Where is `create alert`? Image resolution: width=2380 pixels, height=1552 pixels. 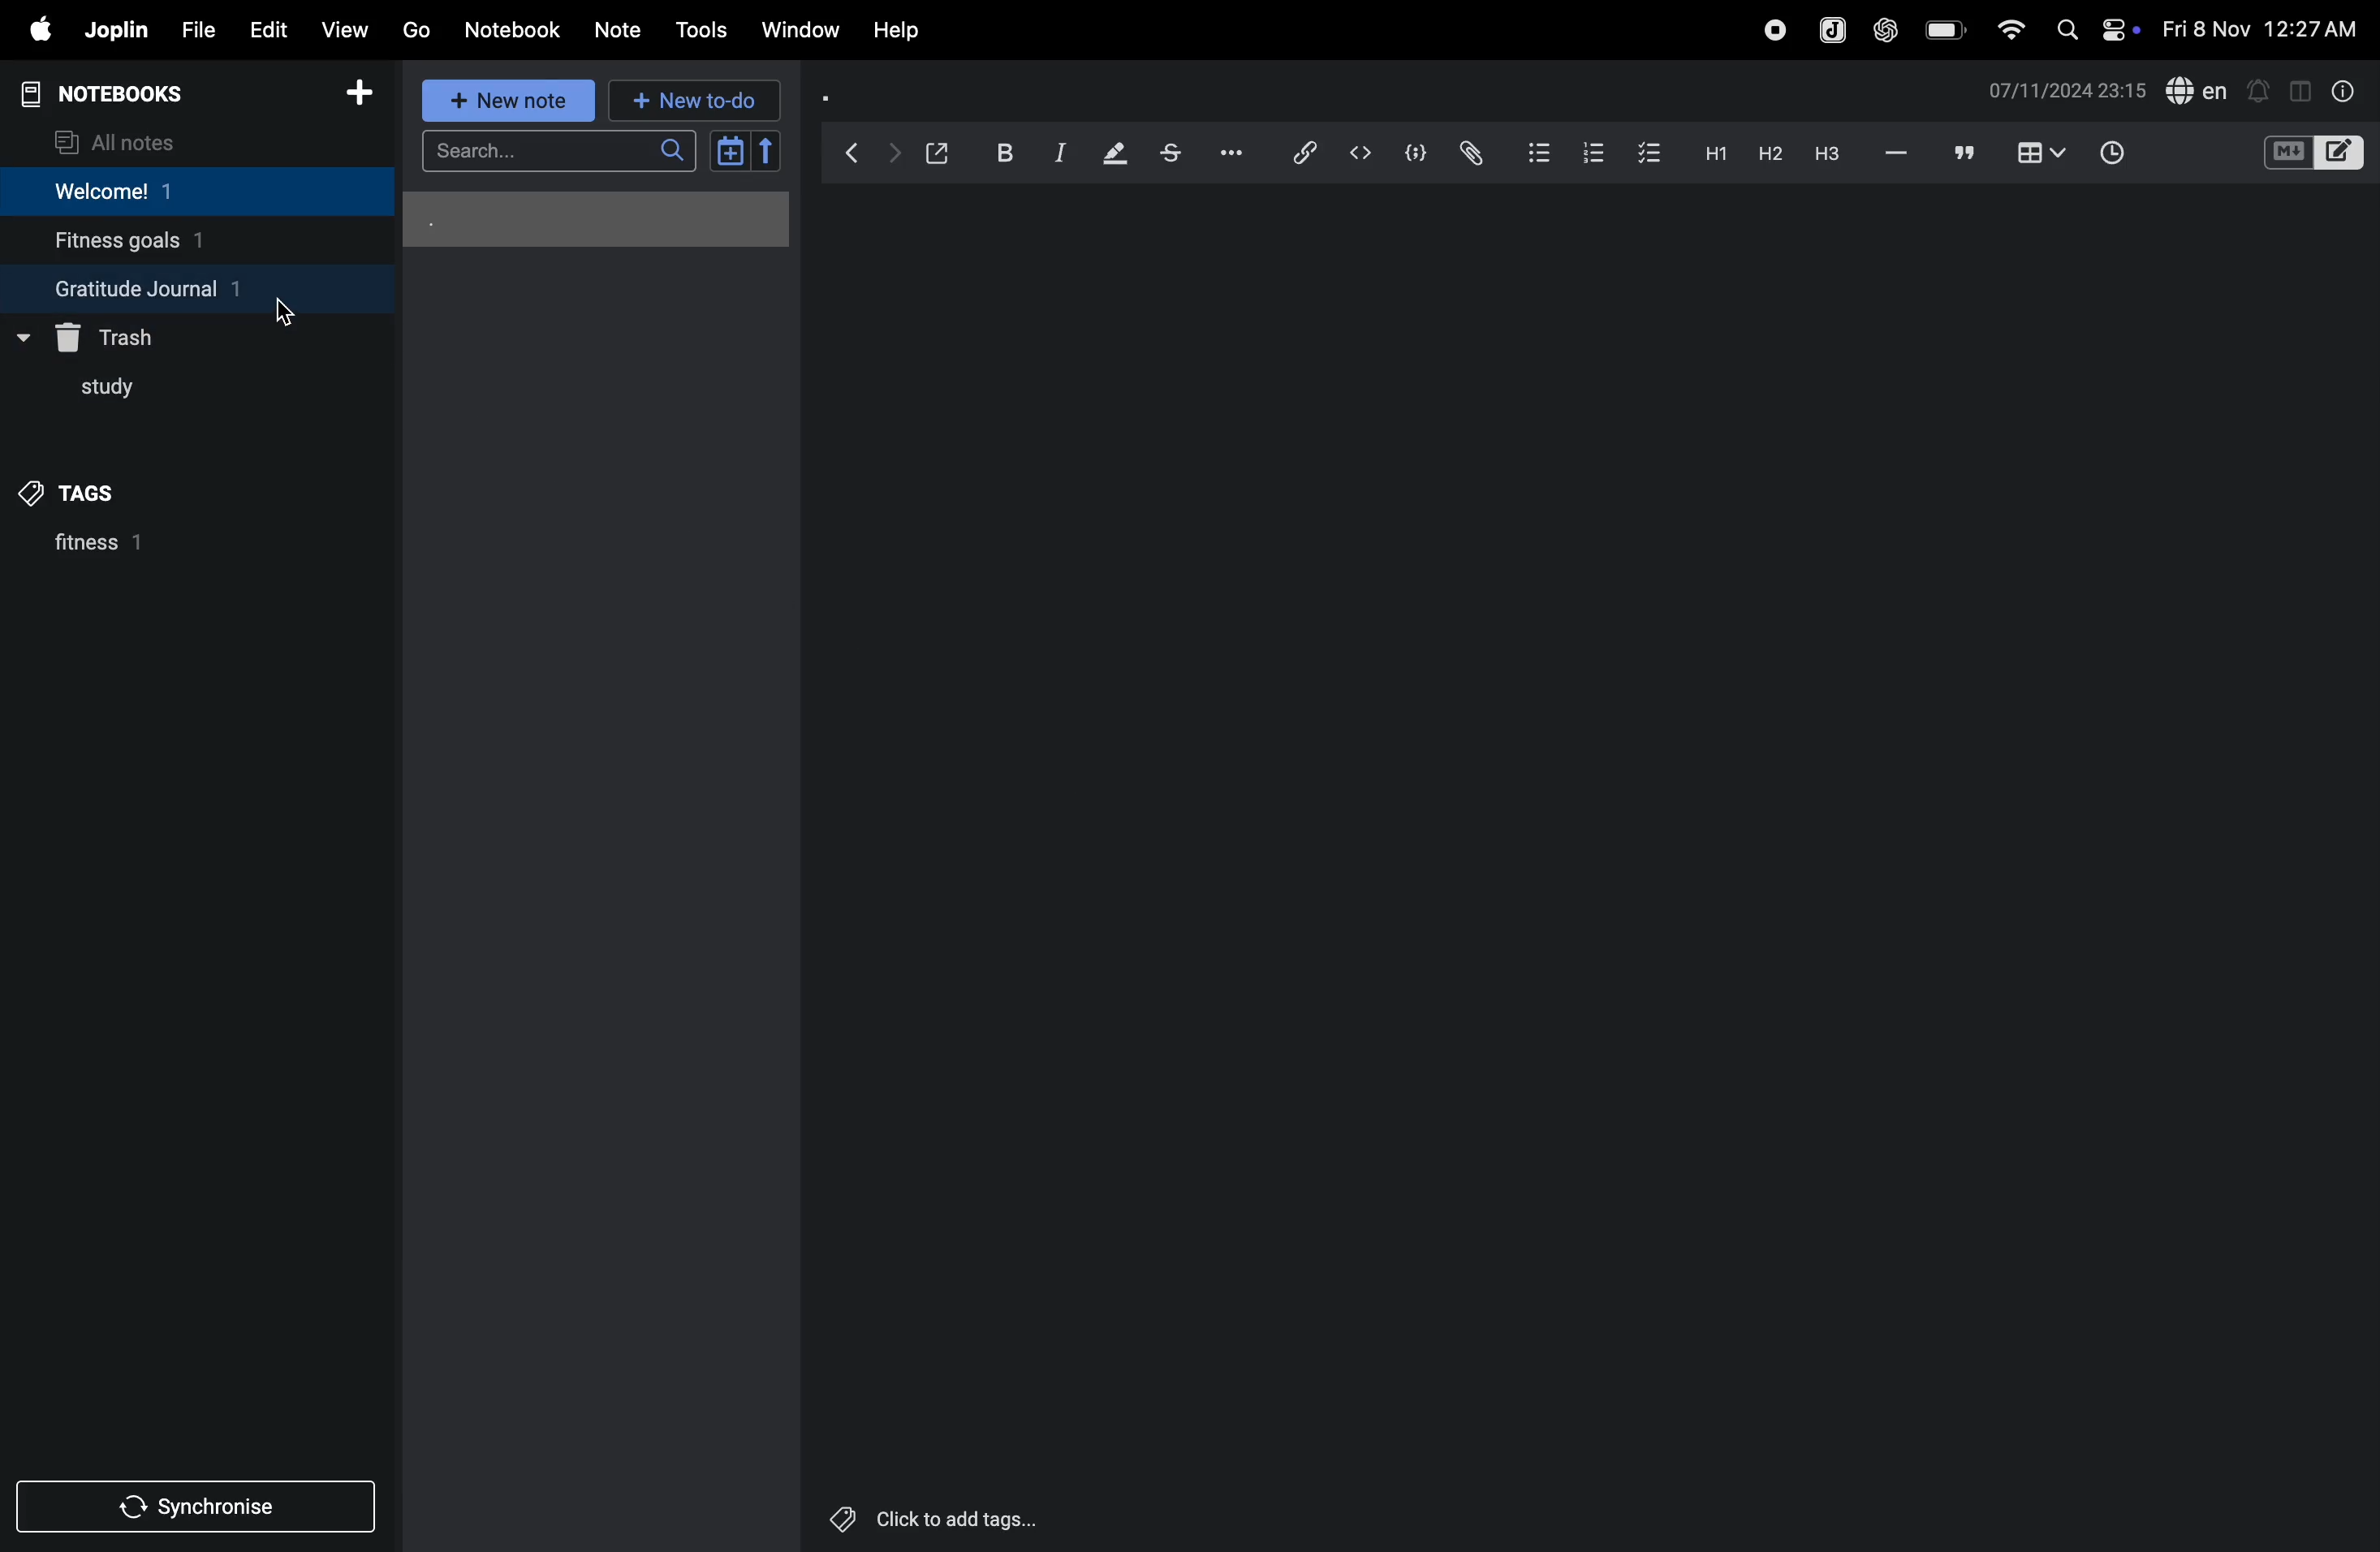
create alert is located at coordinates (2260, 93).